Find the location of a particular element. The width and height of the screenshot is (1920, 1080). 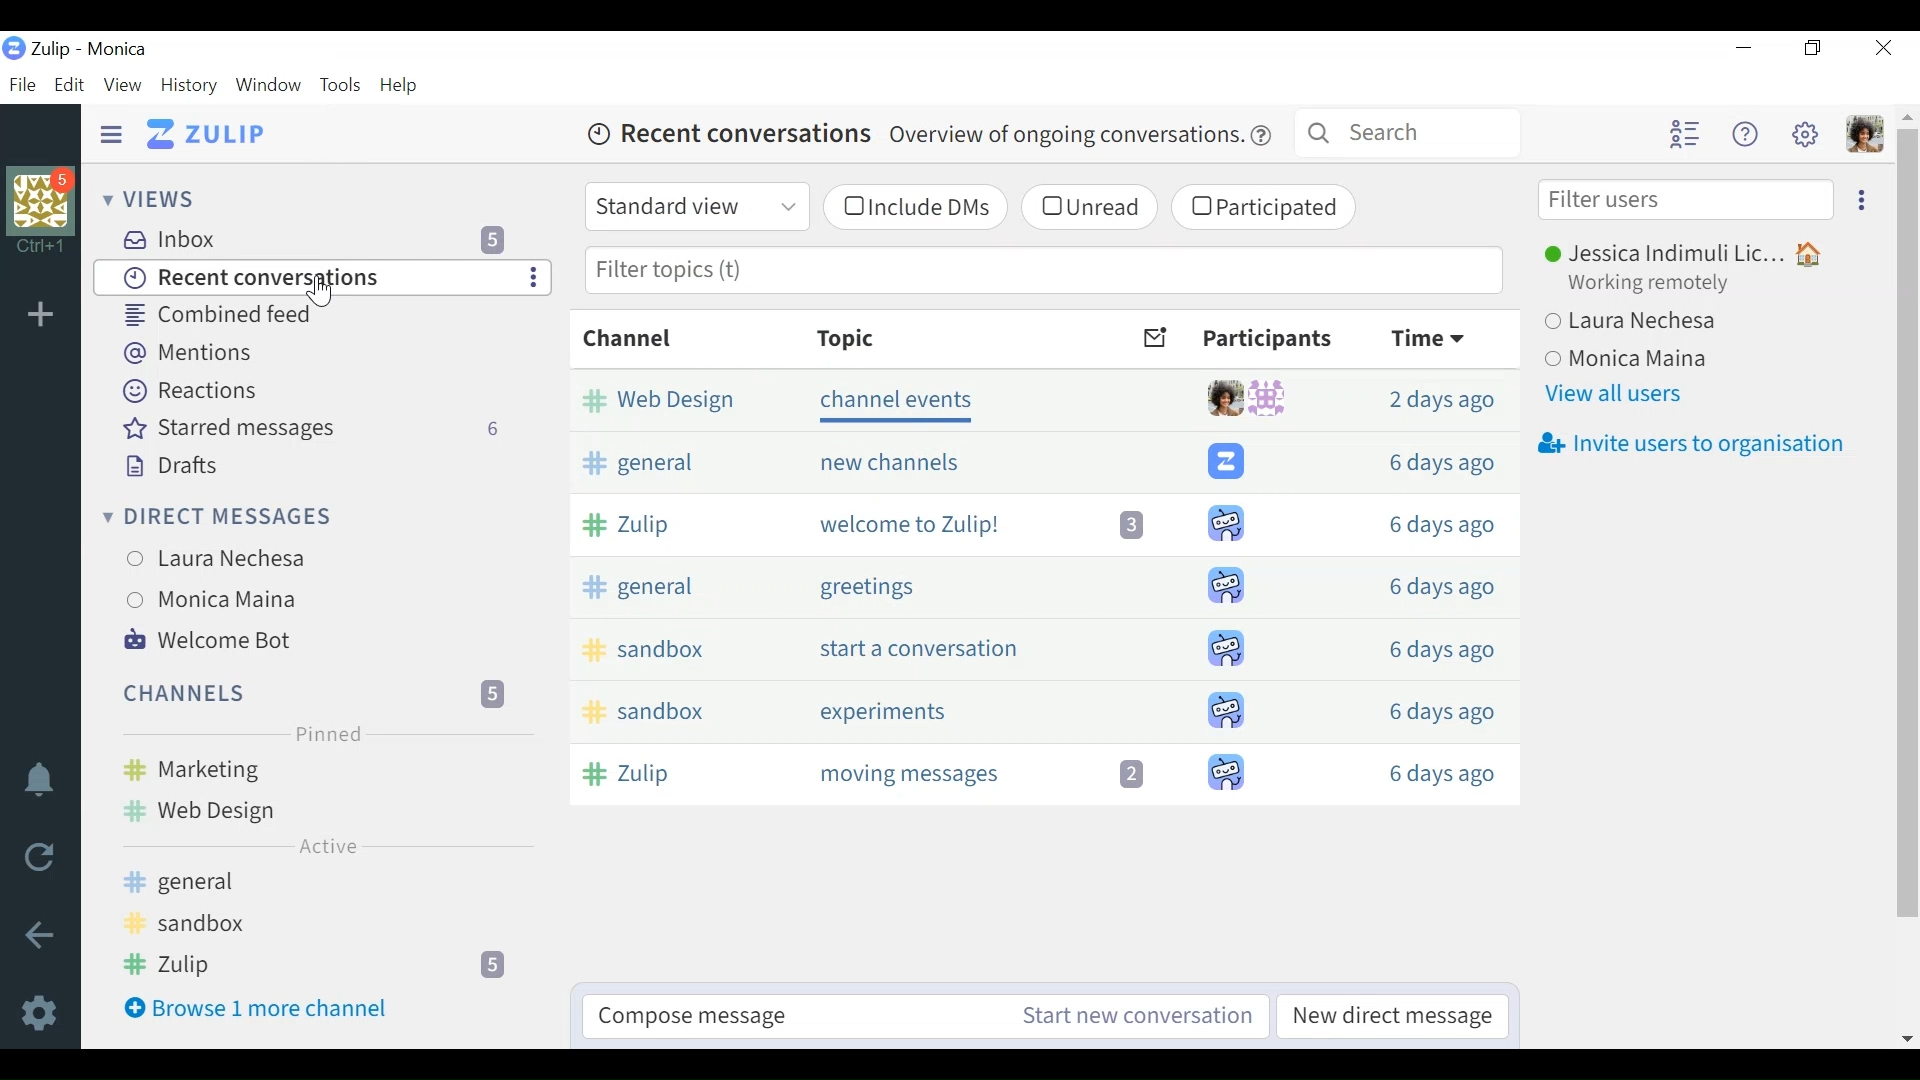

shortcut information is located at coordinates (46, 248).